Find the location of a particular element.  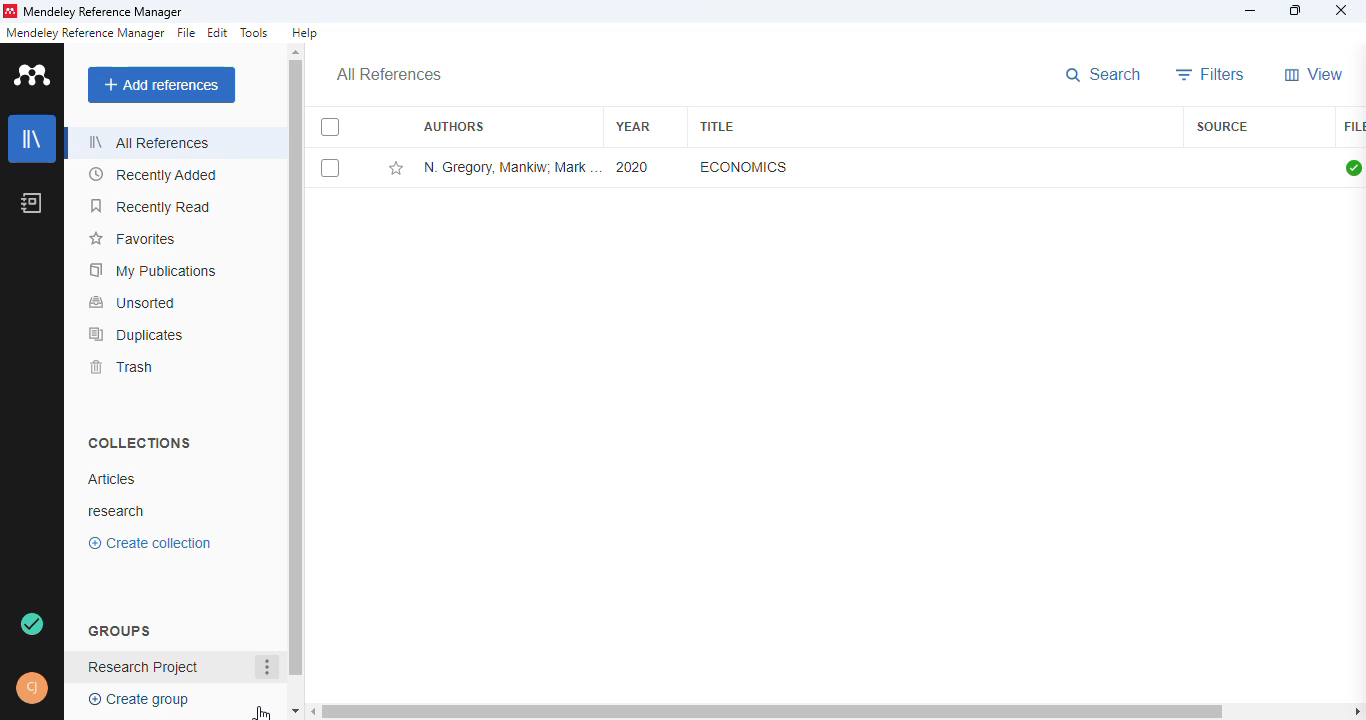

help is located at coordinates (305, 33).